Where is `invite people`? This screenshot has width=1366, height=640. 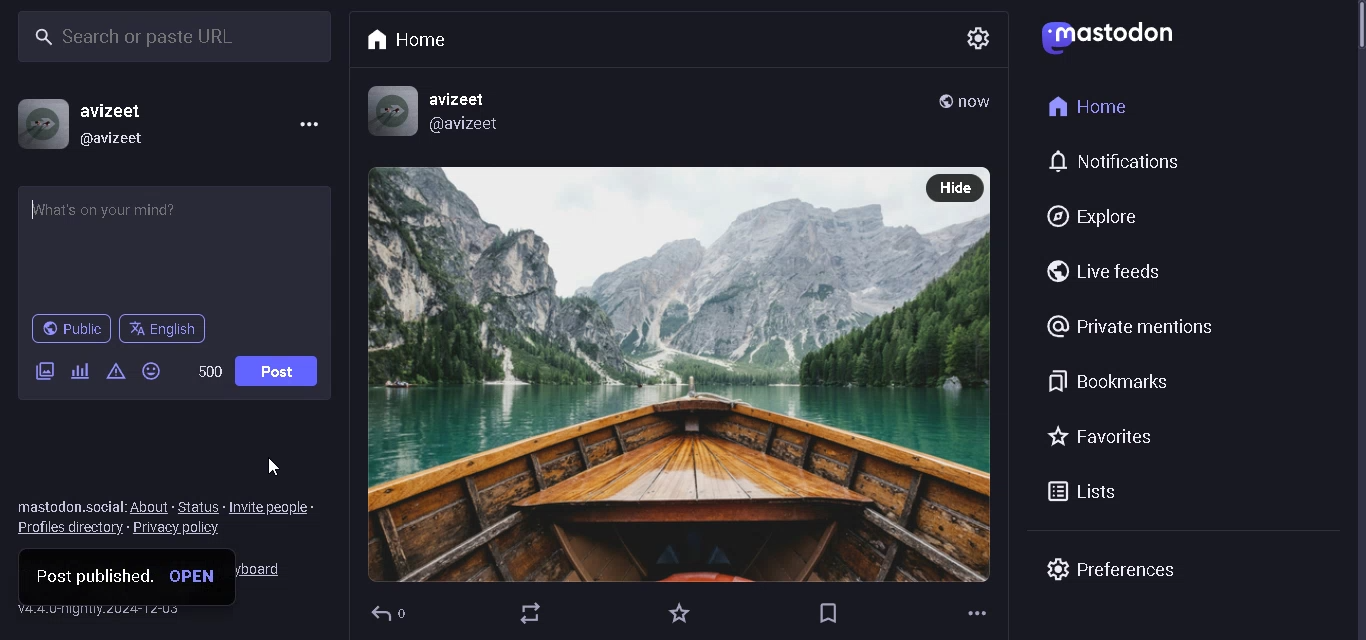 invite people is located at coordinates (277, 505).